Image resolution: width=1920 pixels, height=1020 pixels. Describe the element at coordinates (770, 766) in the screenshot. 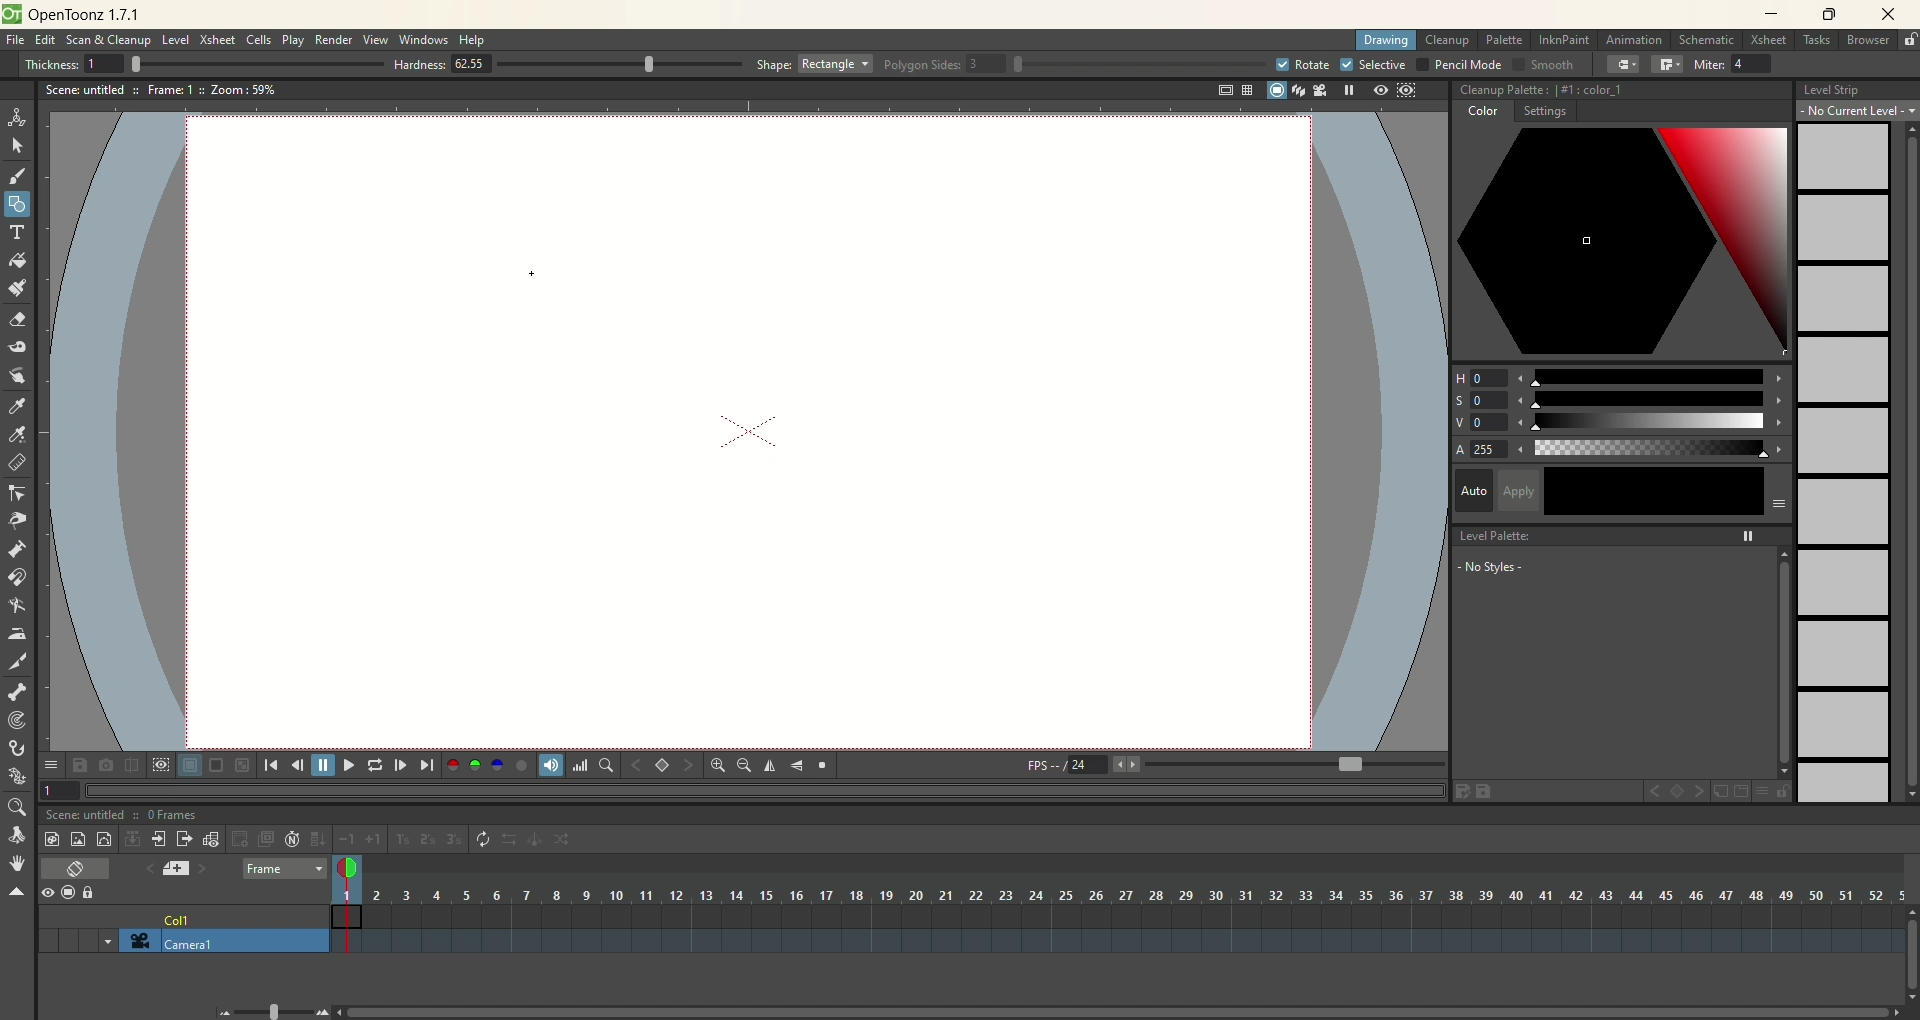

I see `flip horizontally` at that location.